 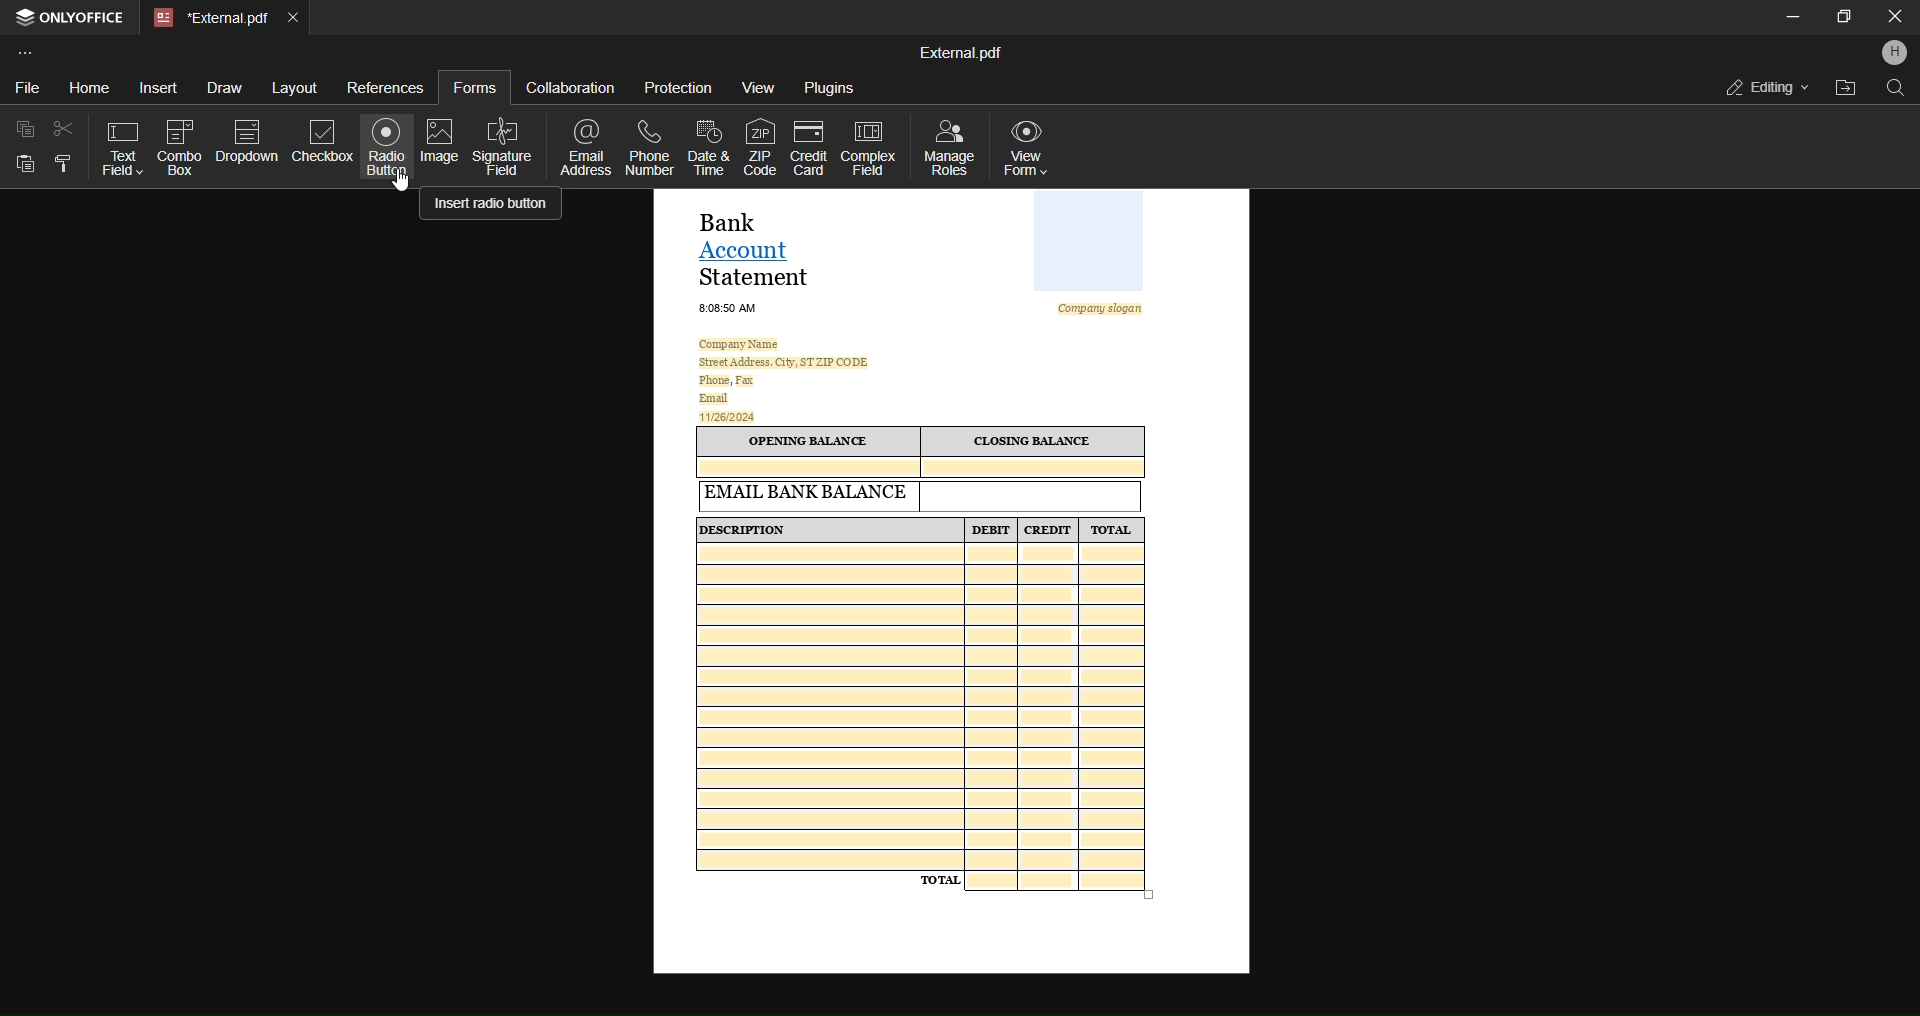 What do you see at coordinates (66, 164) in the screenshot?
I see `copy style` at bounding box center [66, 164].